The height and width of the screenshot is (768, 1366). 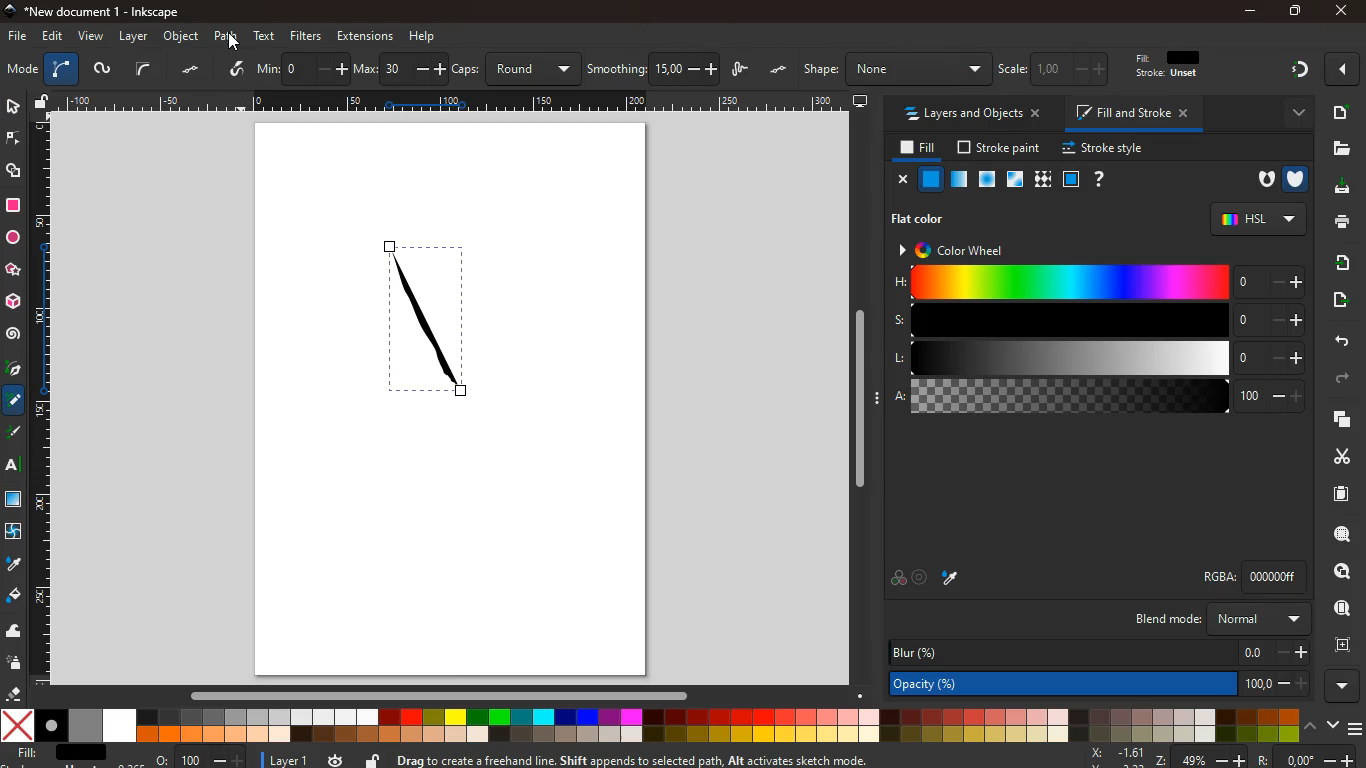 I want to click on star, so click(x=13, y=271).